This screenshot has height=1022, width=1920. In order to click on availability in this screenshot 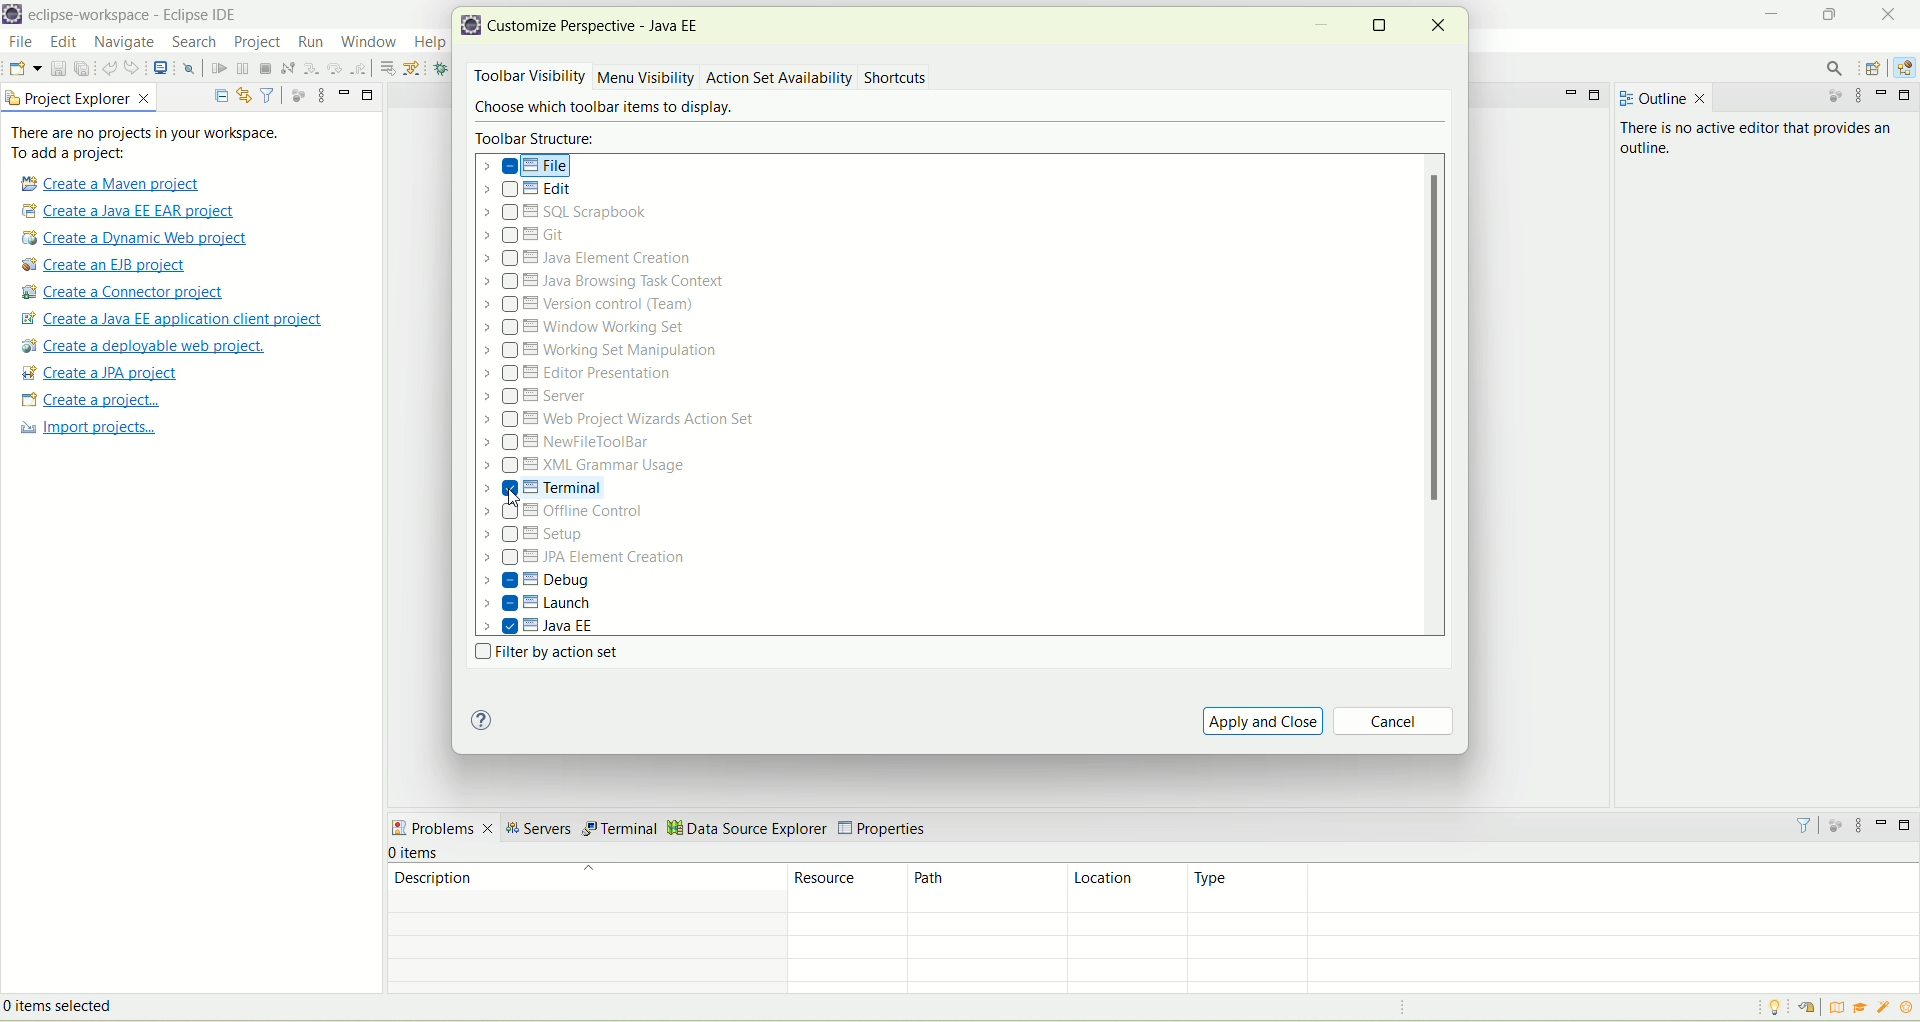, I will do `click(821, 76)`.